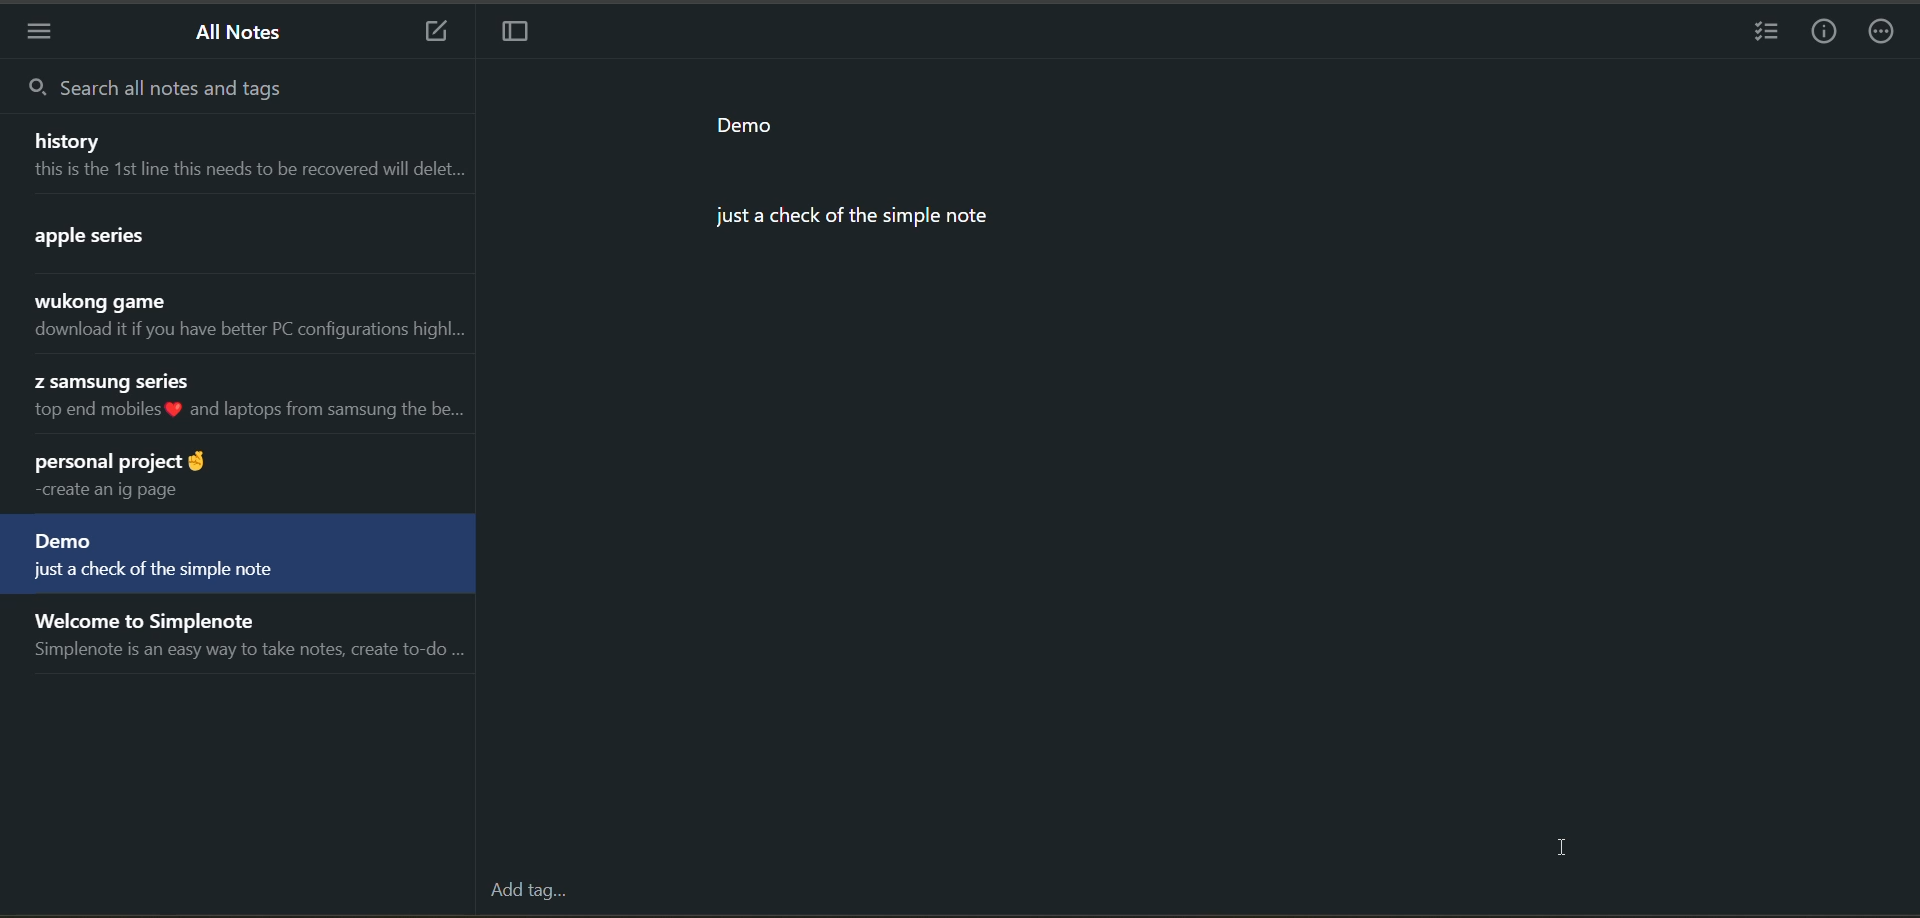 This screenshot has height=918, width=1920. Describe the element at coordinates (527, 892) in the screenshot. I see `add tag` at that location.